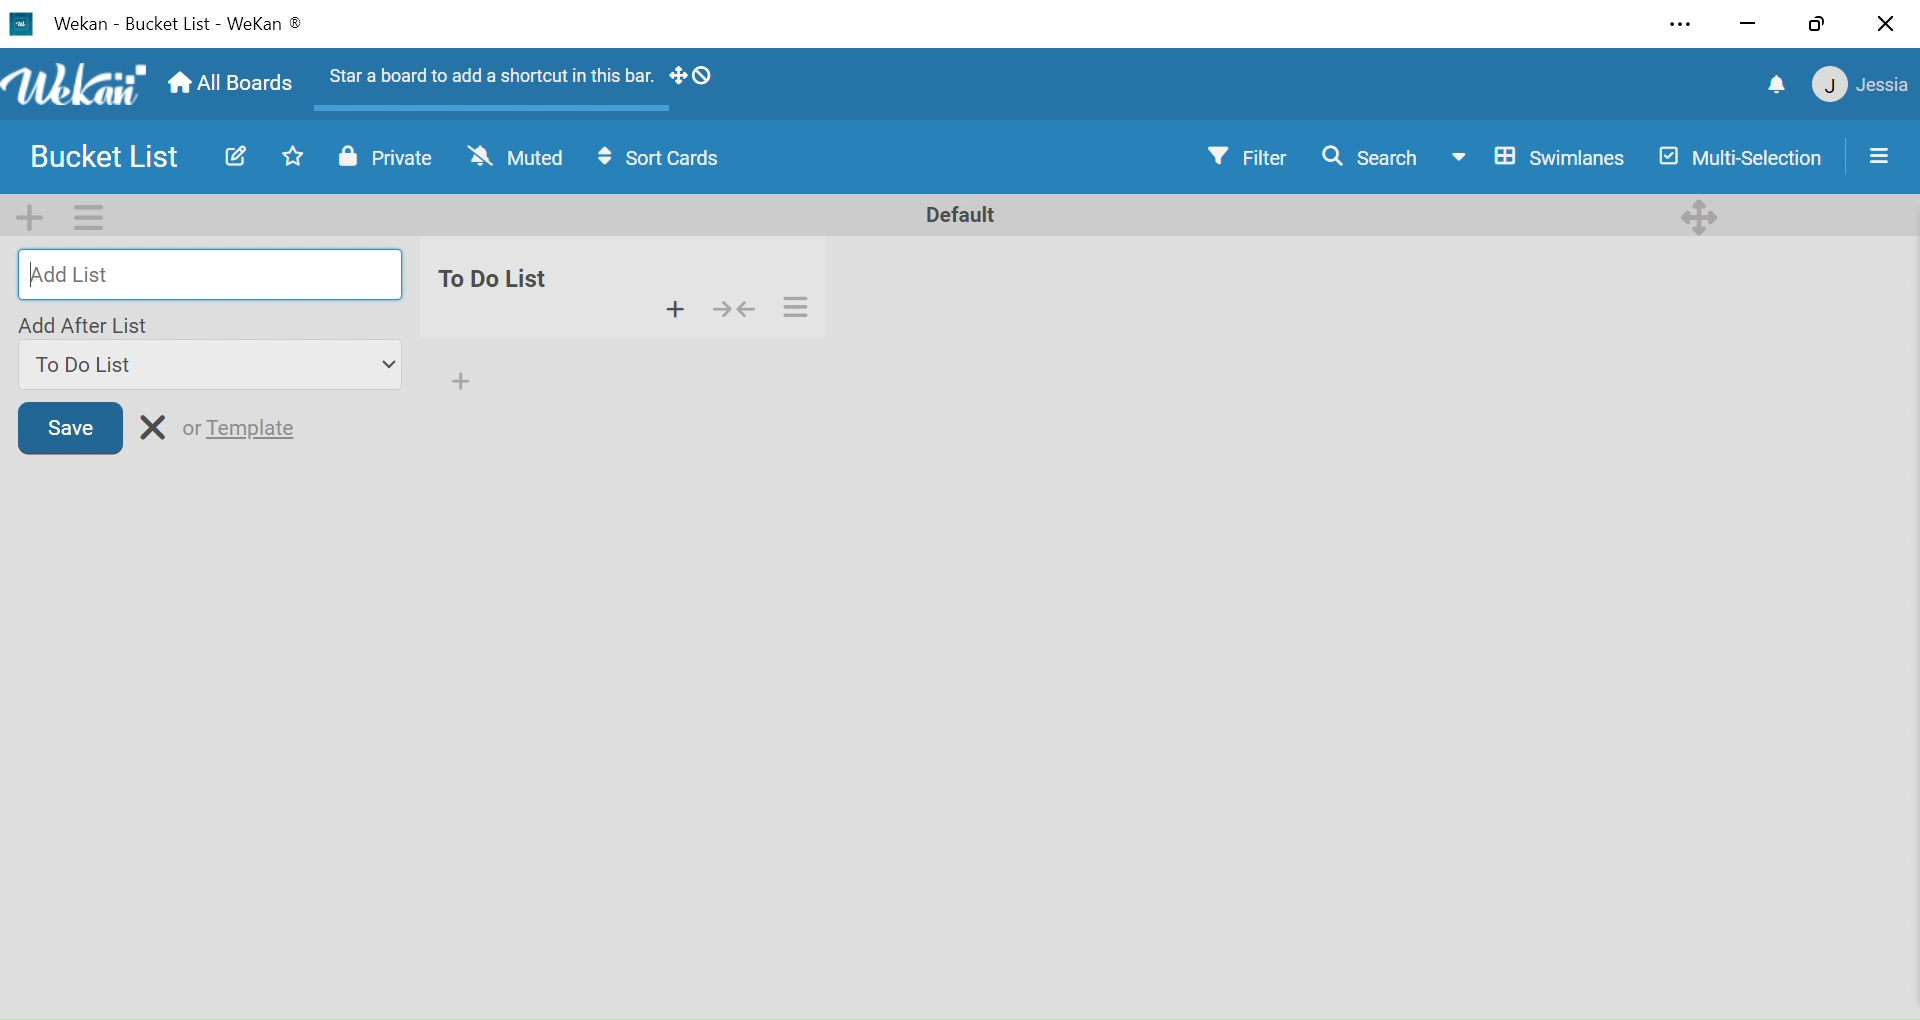 Image resolution: width=1920 pixels, height=1020 pixels. Describe the element at coordinates (88, 216) in the screenshot. I see `Swimlane Actions` at that location.